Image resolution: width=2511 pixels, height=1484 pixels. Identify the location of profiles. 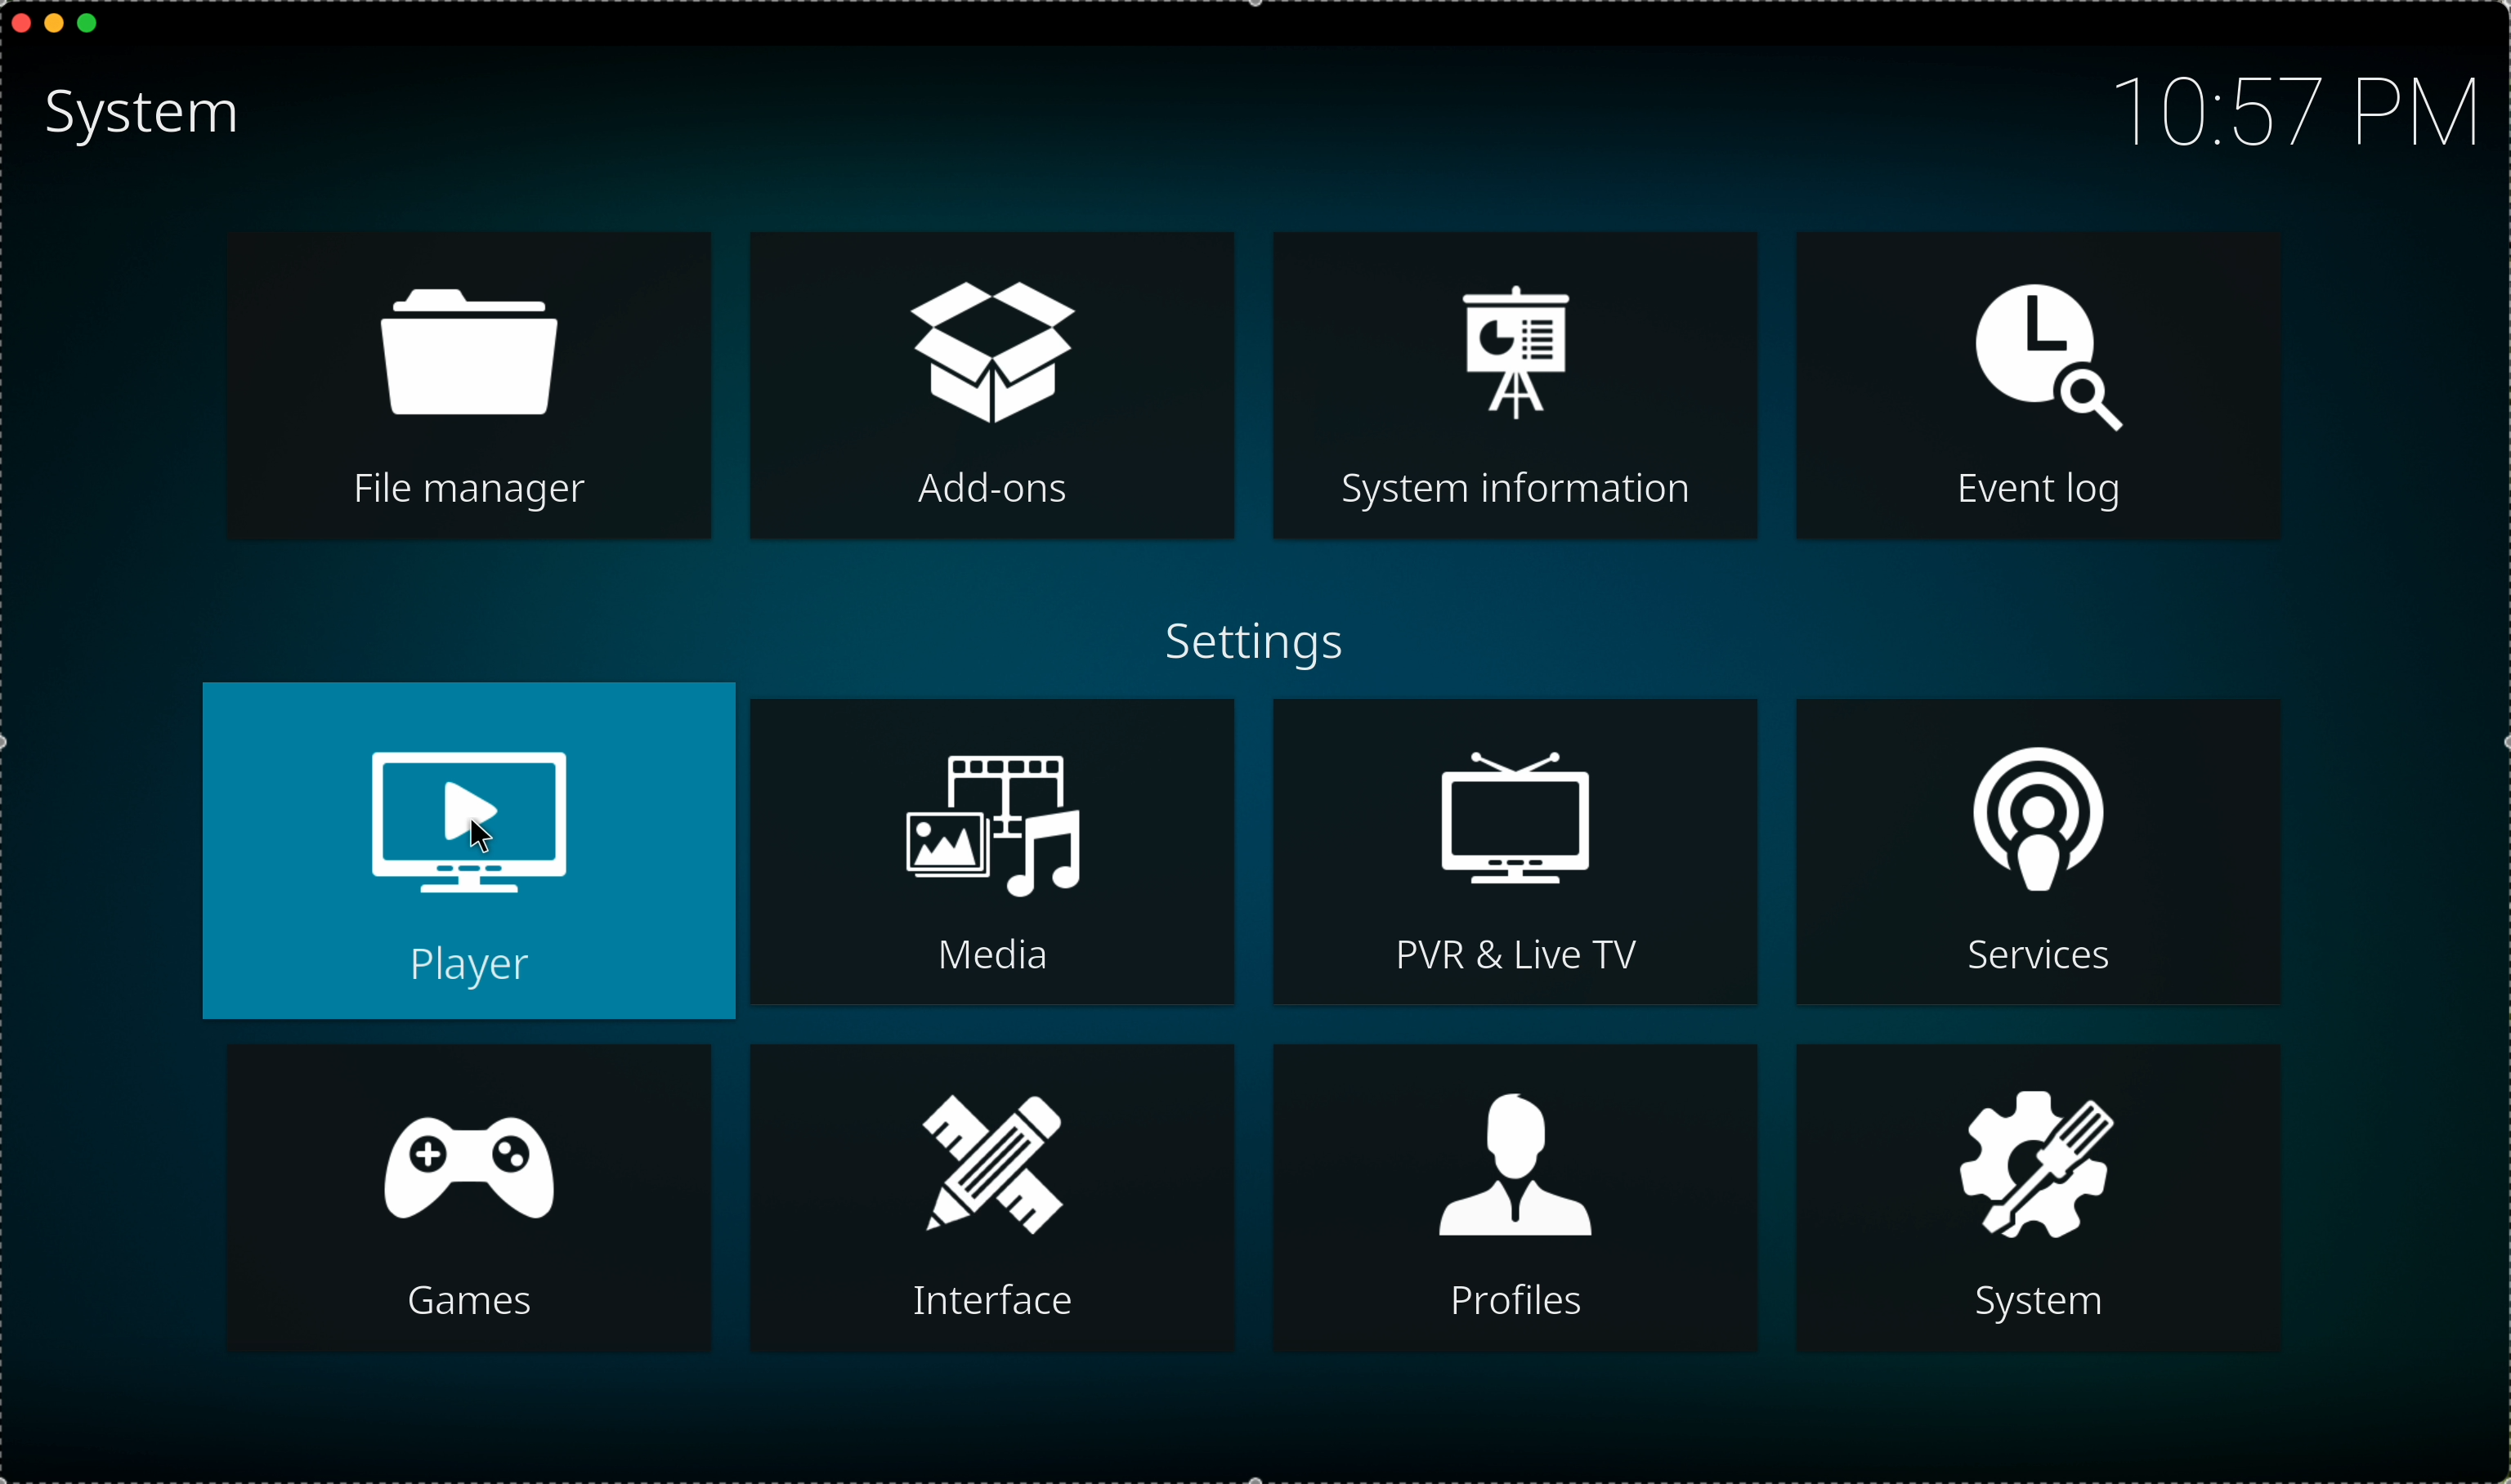
(1514, 1194).